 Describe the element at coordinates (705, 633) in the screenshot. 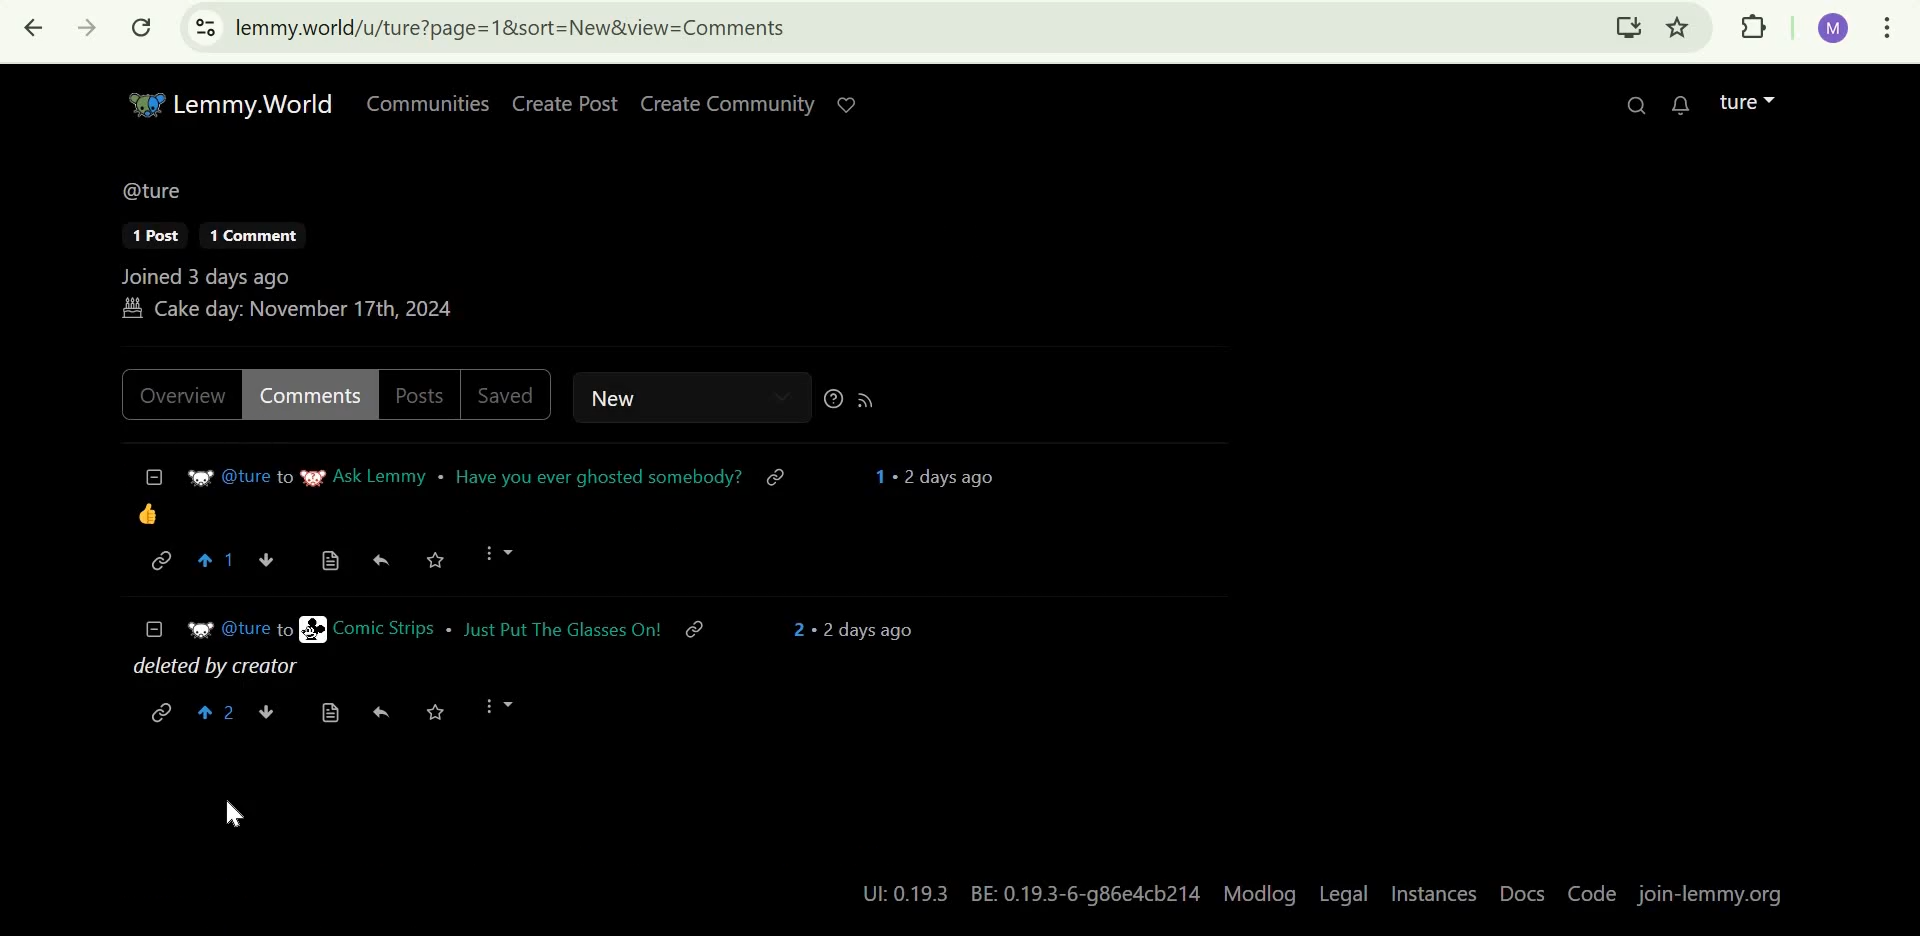

I see `link` at that location.